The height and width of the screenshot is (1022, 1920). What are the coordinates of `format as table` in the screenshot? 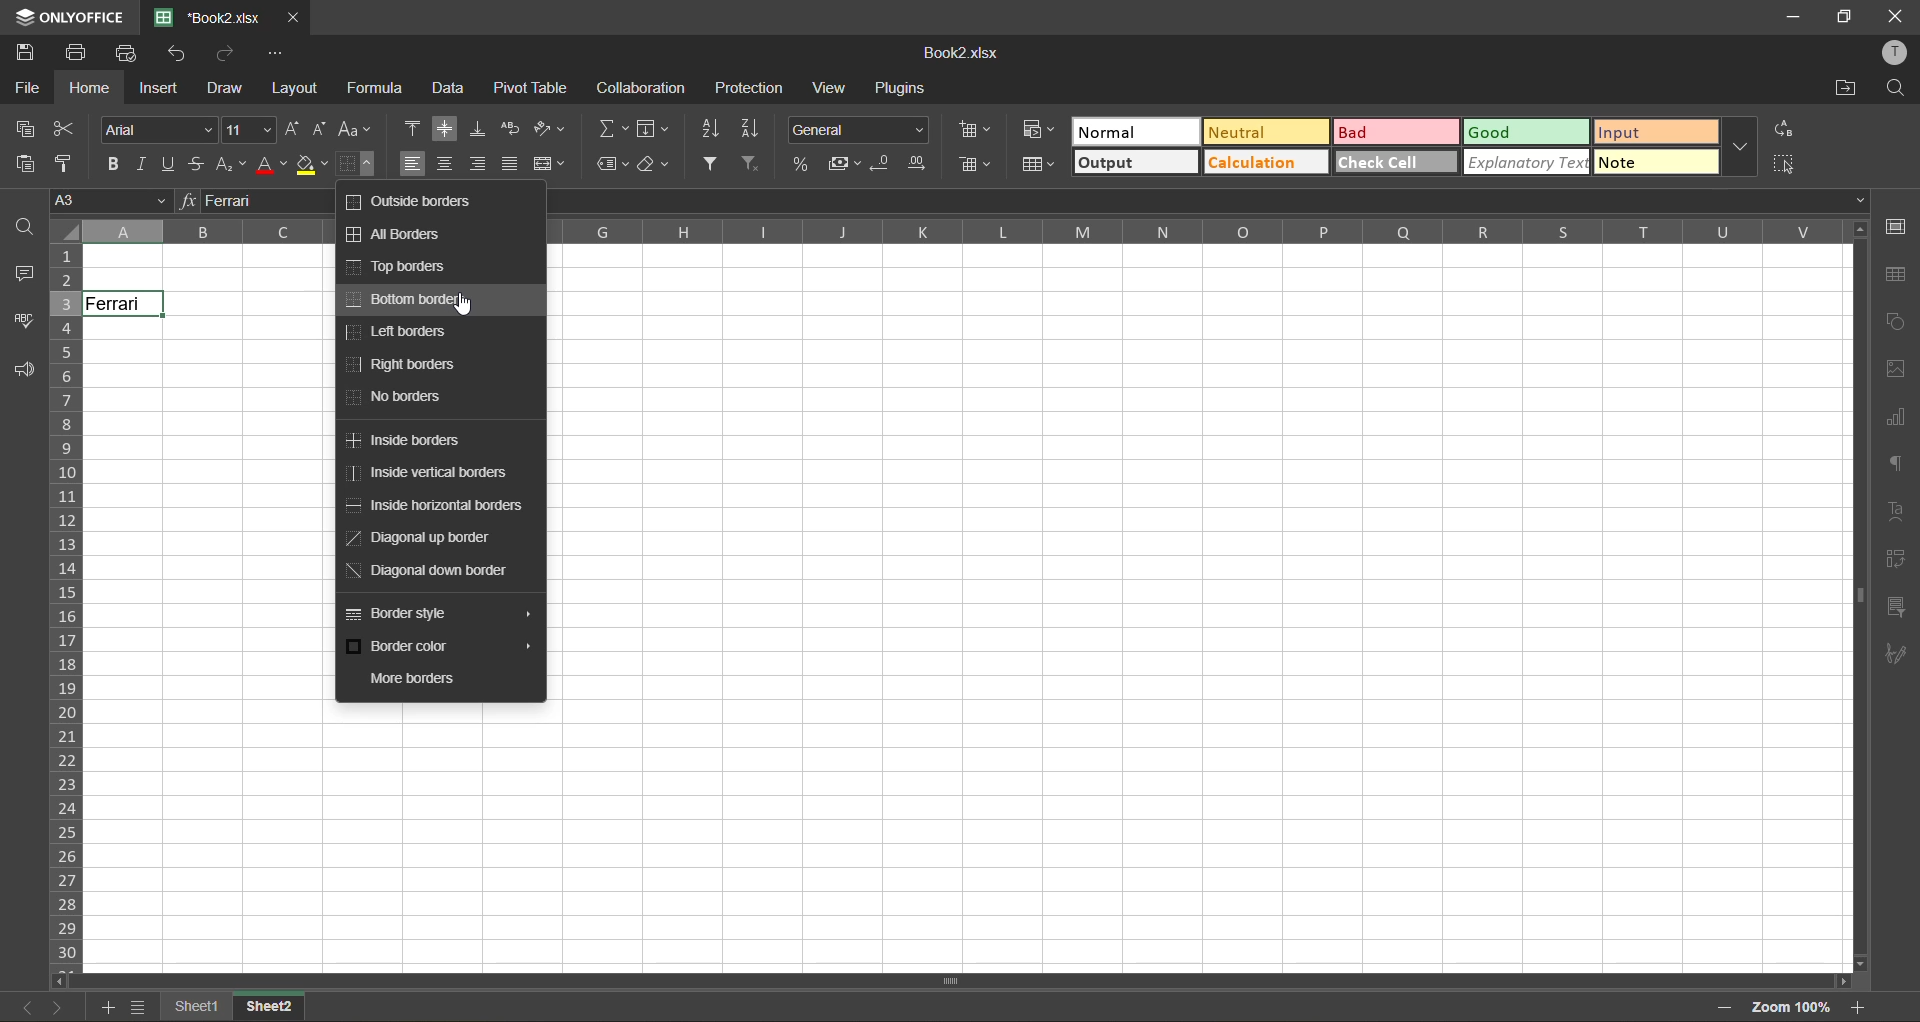 It's located at (1038, 166).